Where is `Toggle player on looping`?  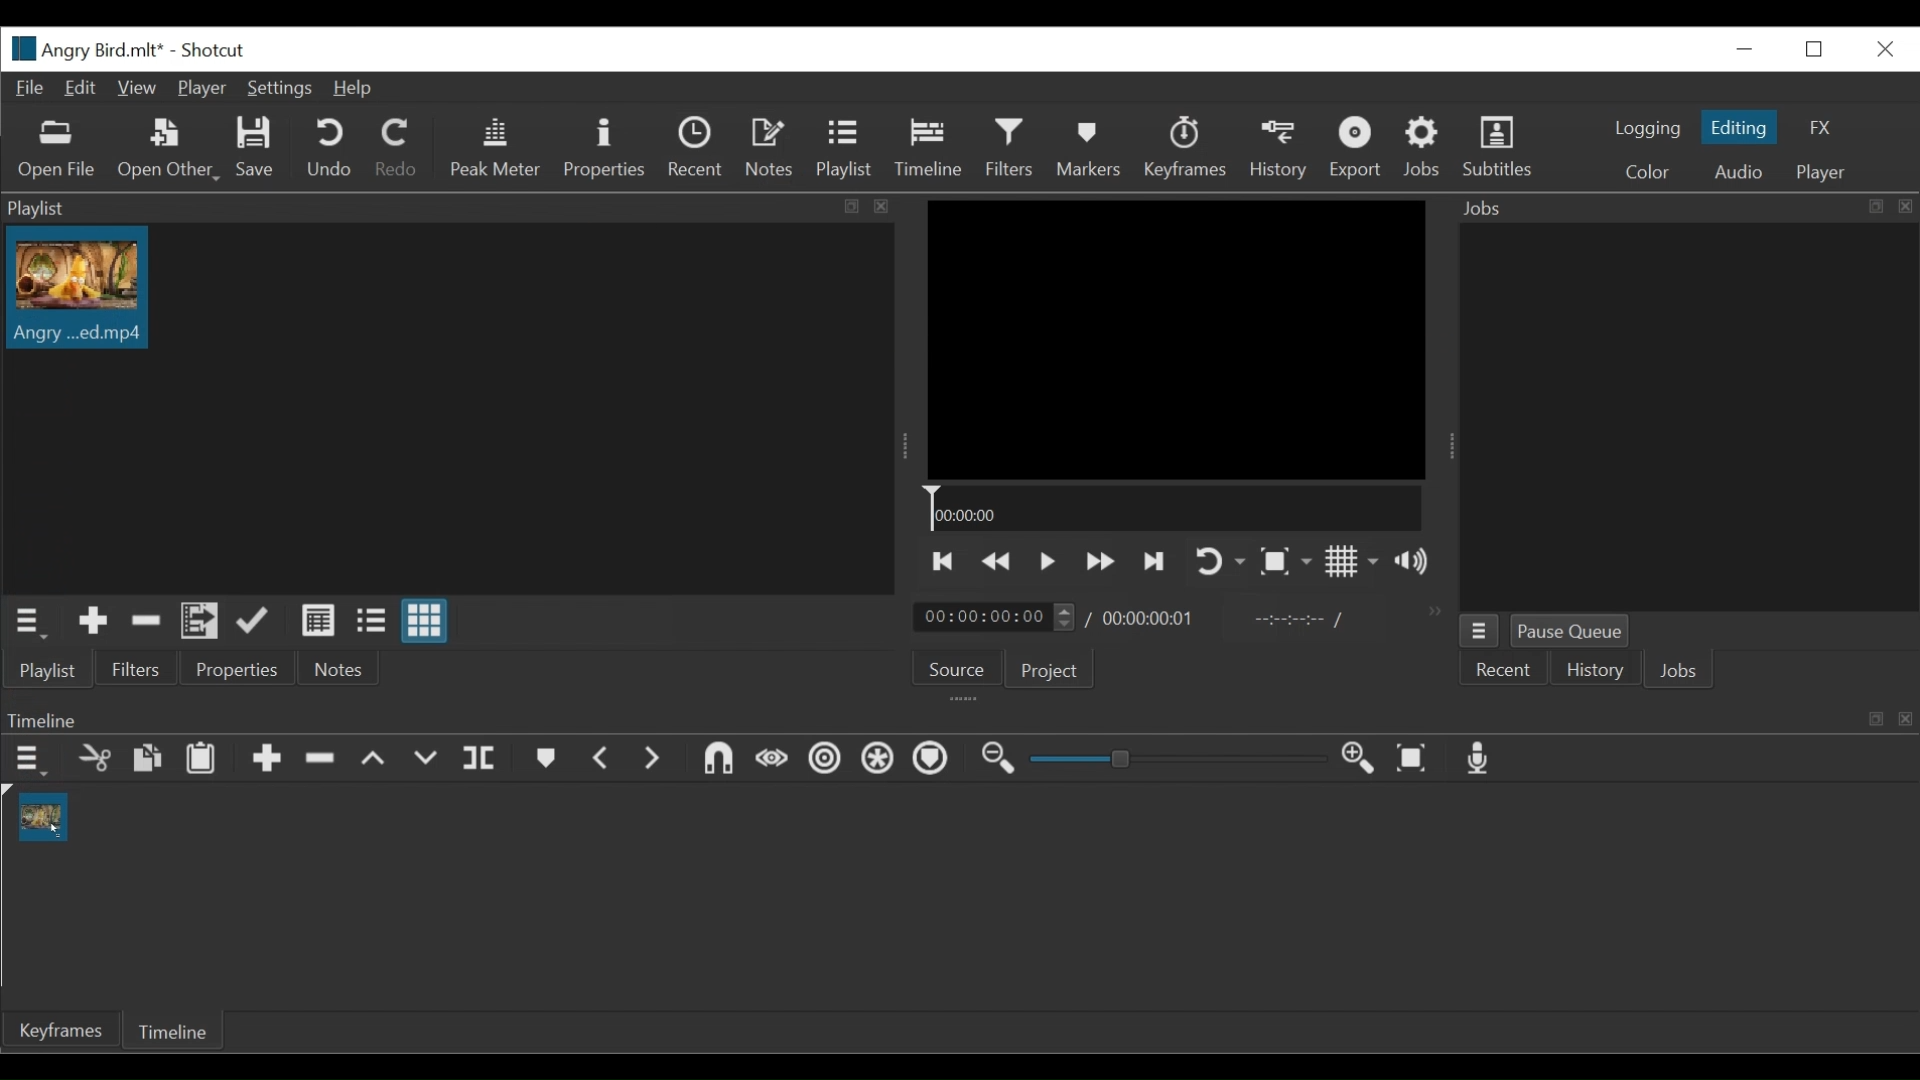 Toggle player on looping is located at coordinates (1219, 563).